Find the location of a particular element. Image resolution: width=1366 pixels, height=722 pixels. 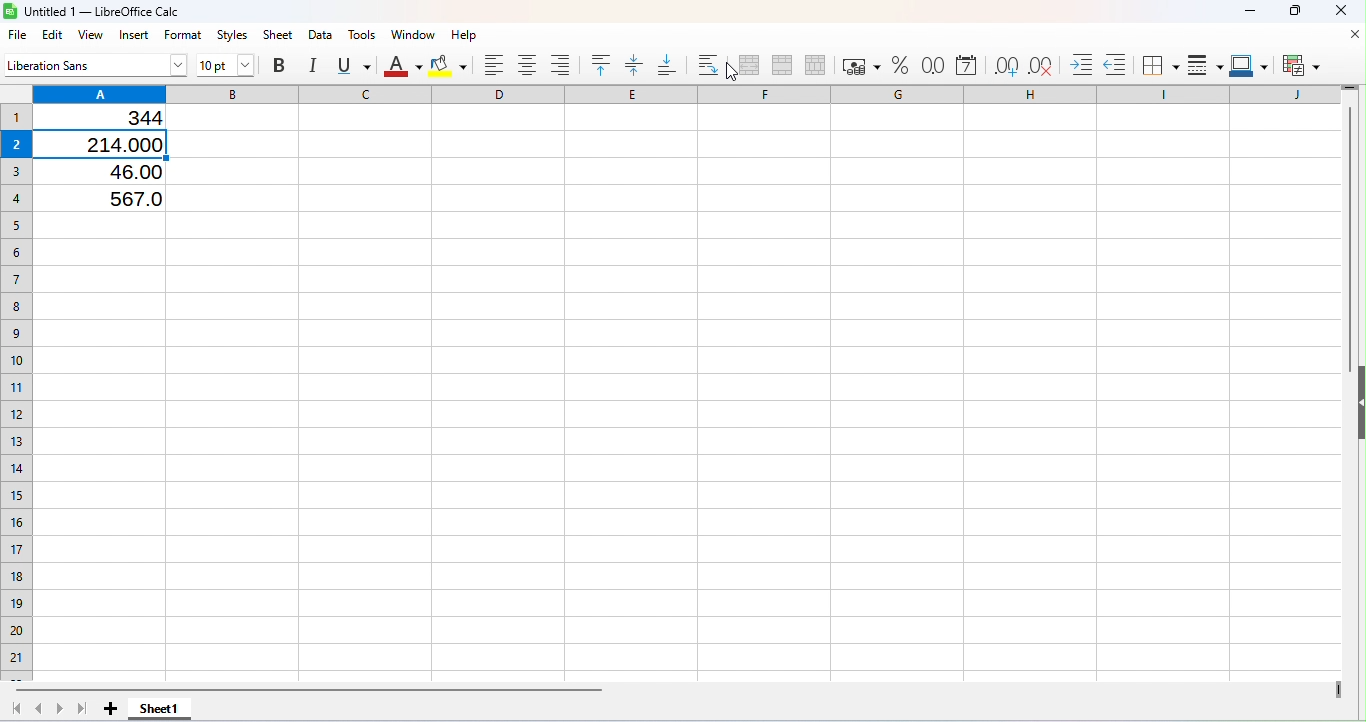

Show is located at coordinates (1358, 408).